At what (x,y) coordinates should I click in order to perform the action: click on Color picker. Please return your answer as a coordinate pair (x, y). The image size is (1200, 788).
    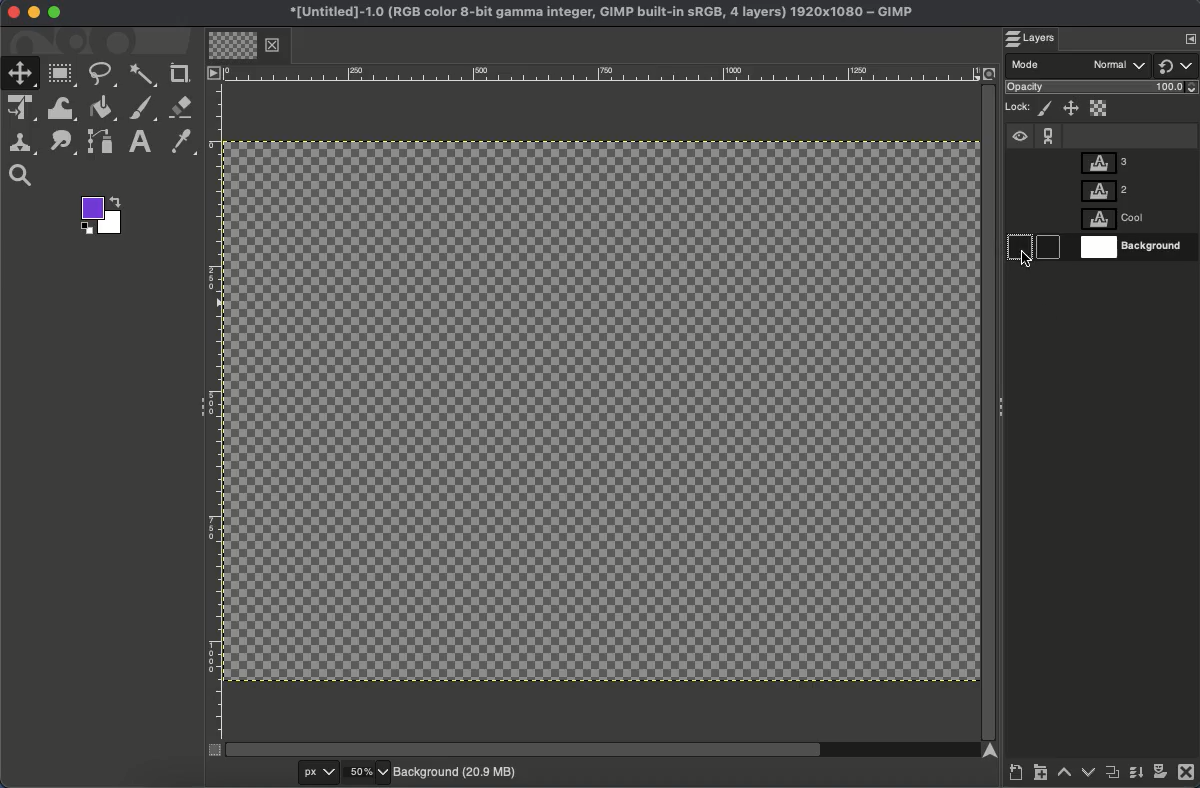
    Looking at the image, I should click on (184, 143).